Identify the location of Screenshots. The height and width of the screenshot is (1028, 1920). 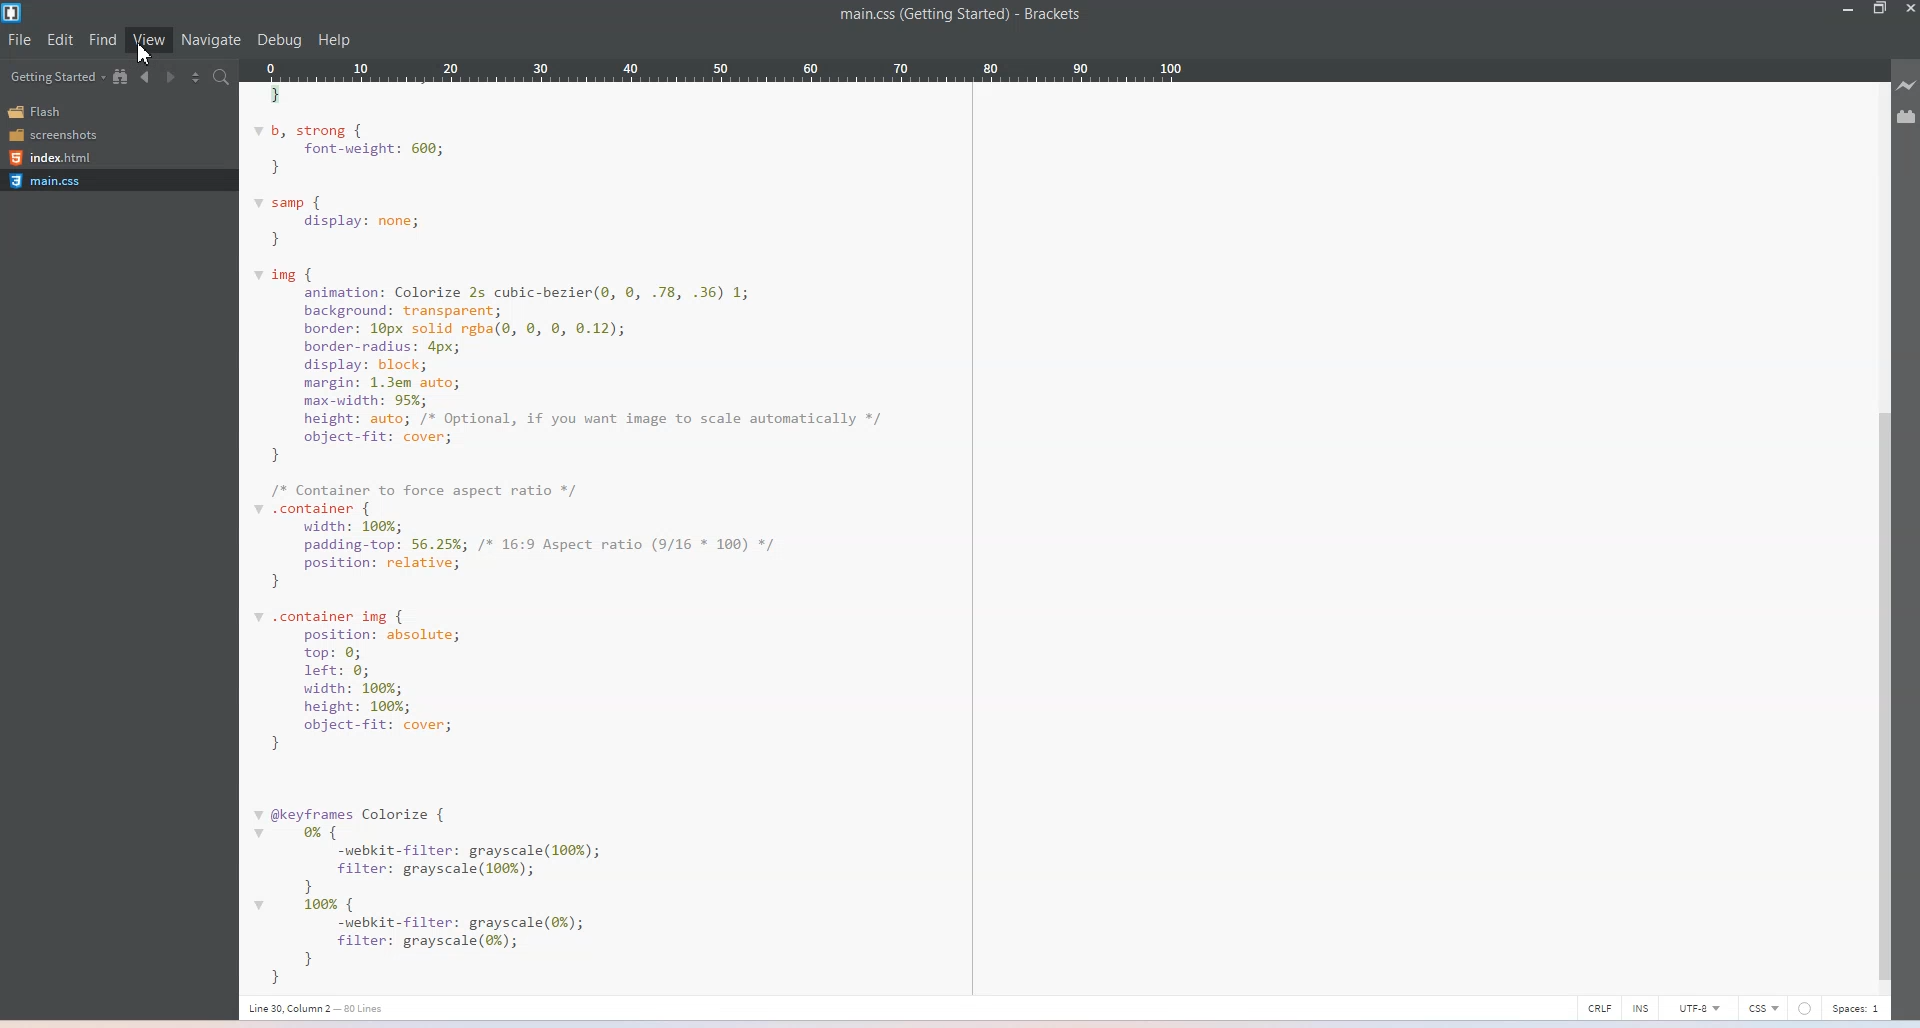
(60, 135).